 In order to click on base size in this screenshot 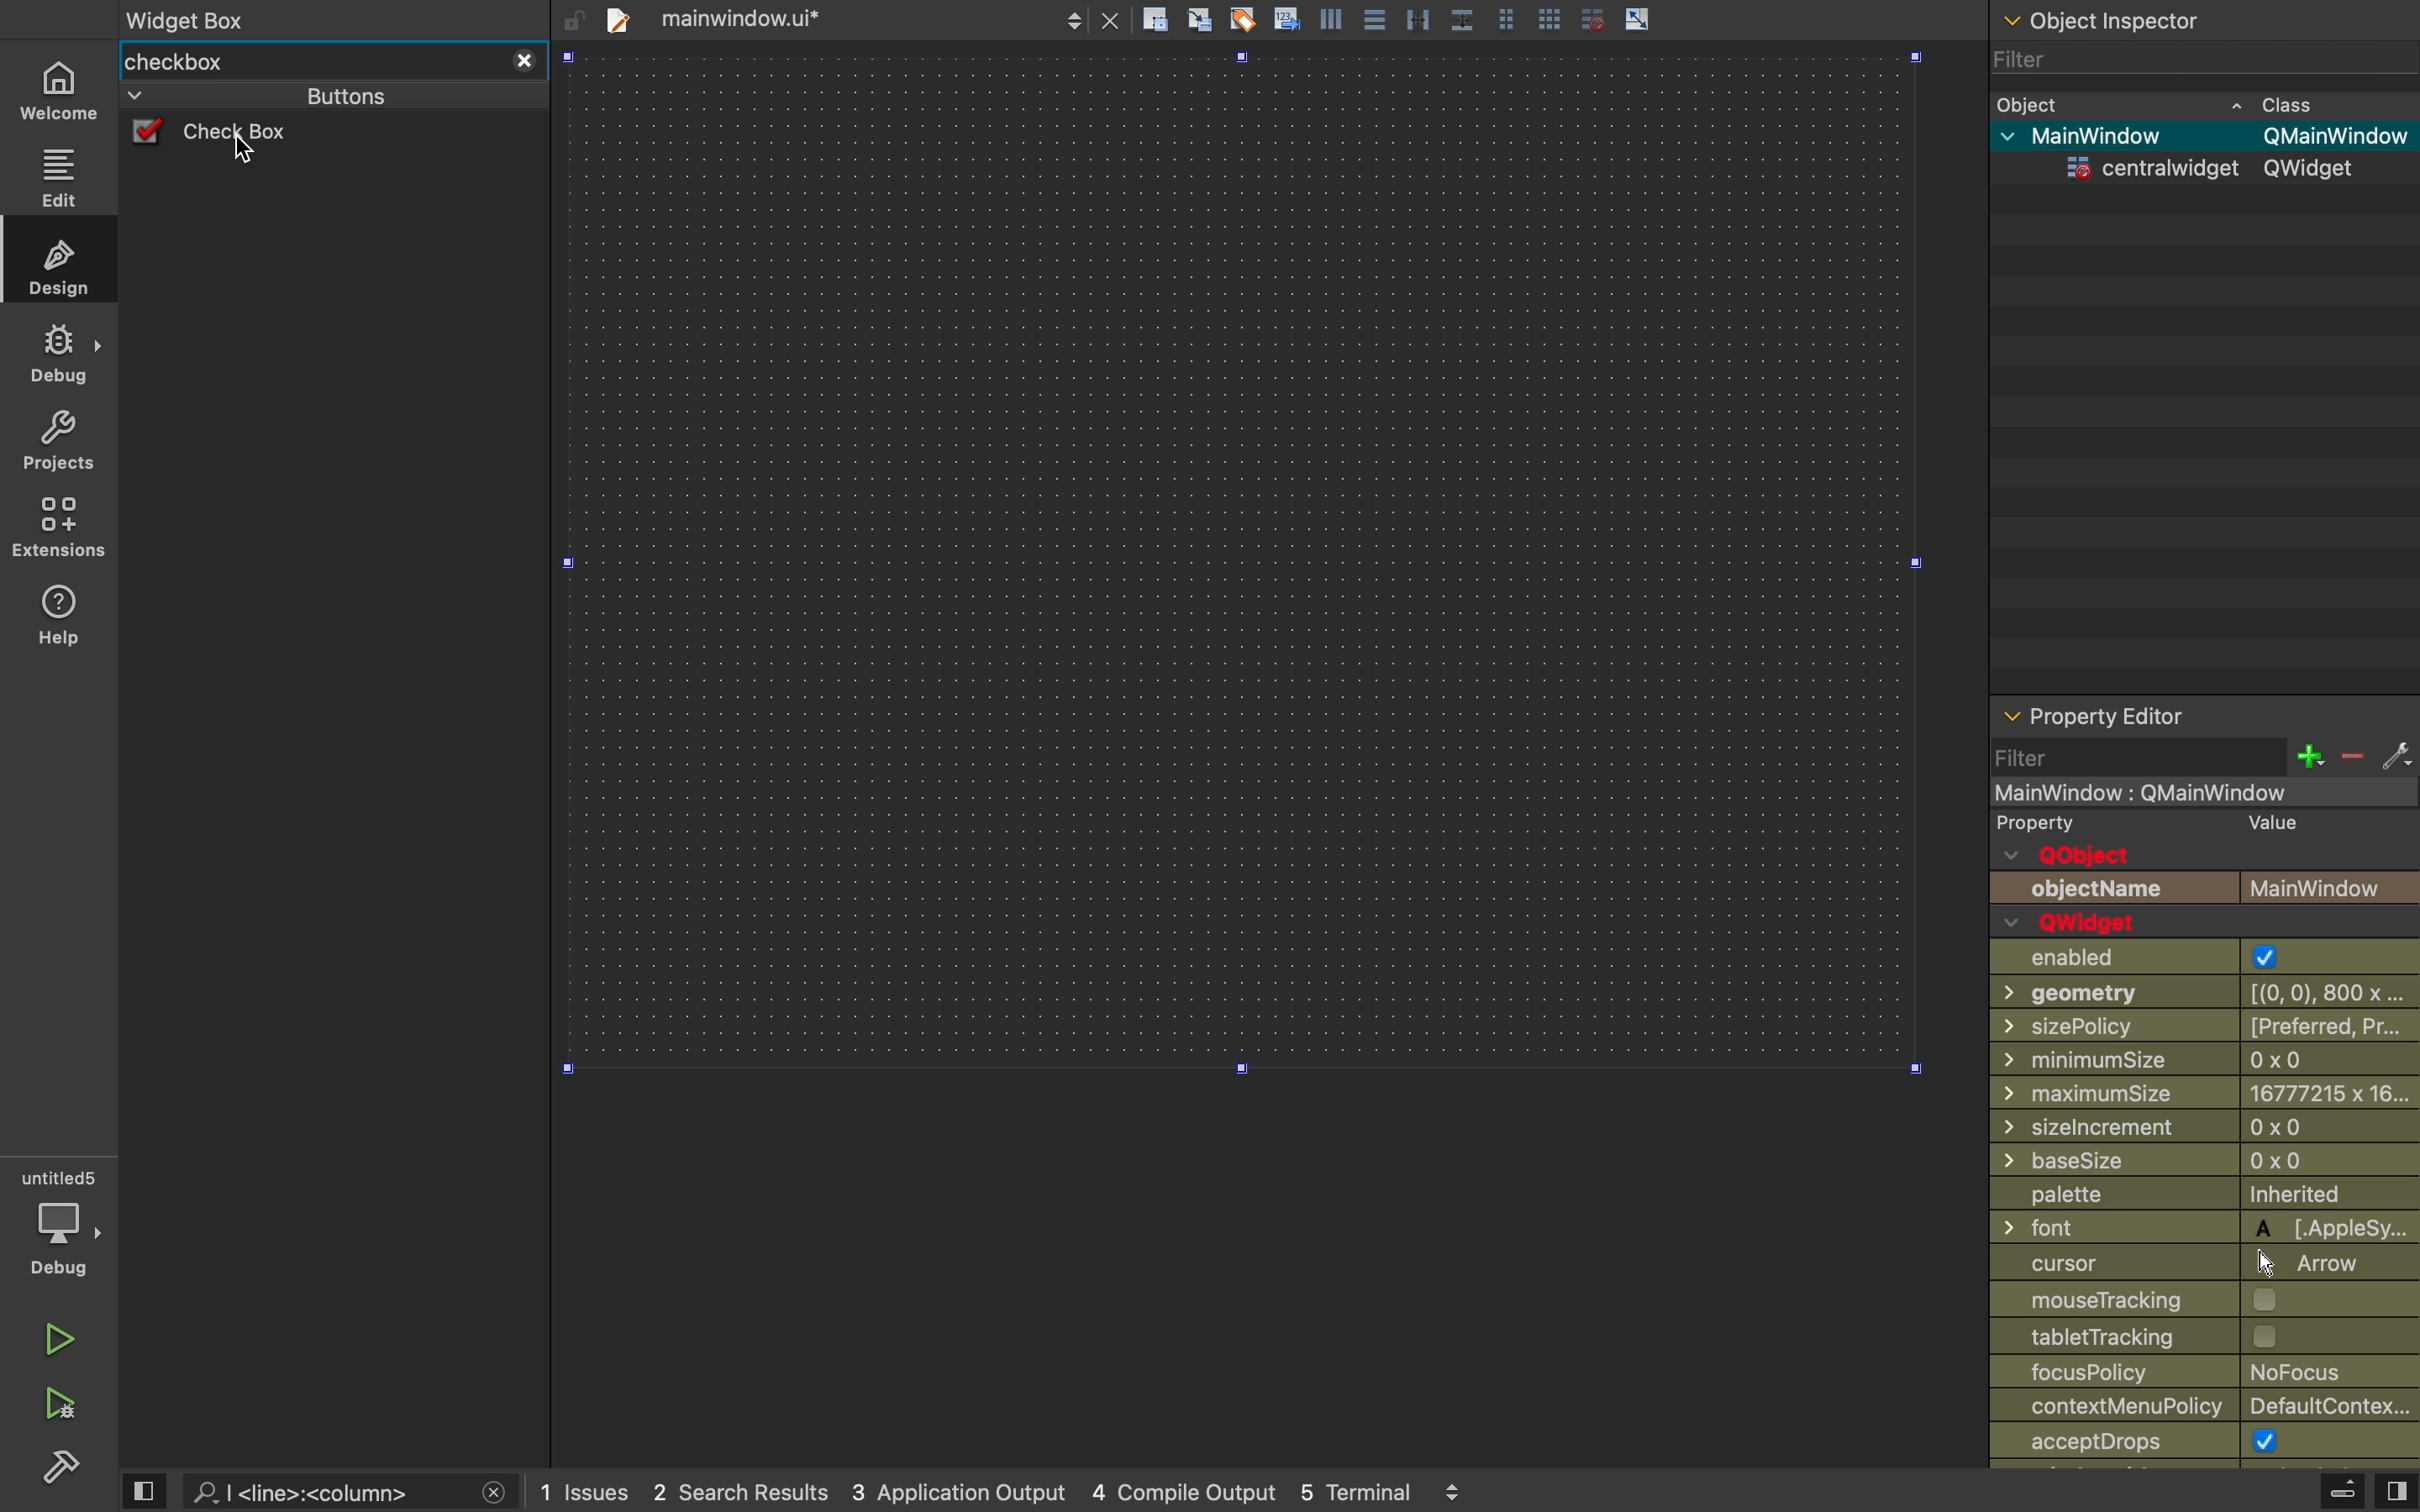, I will do `click(2207, 1163)`.